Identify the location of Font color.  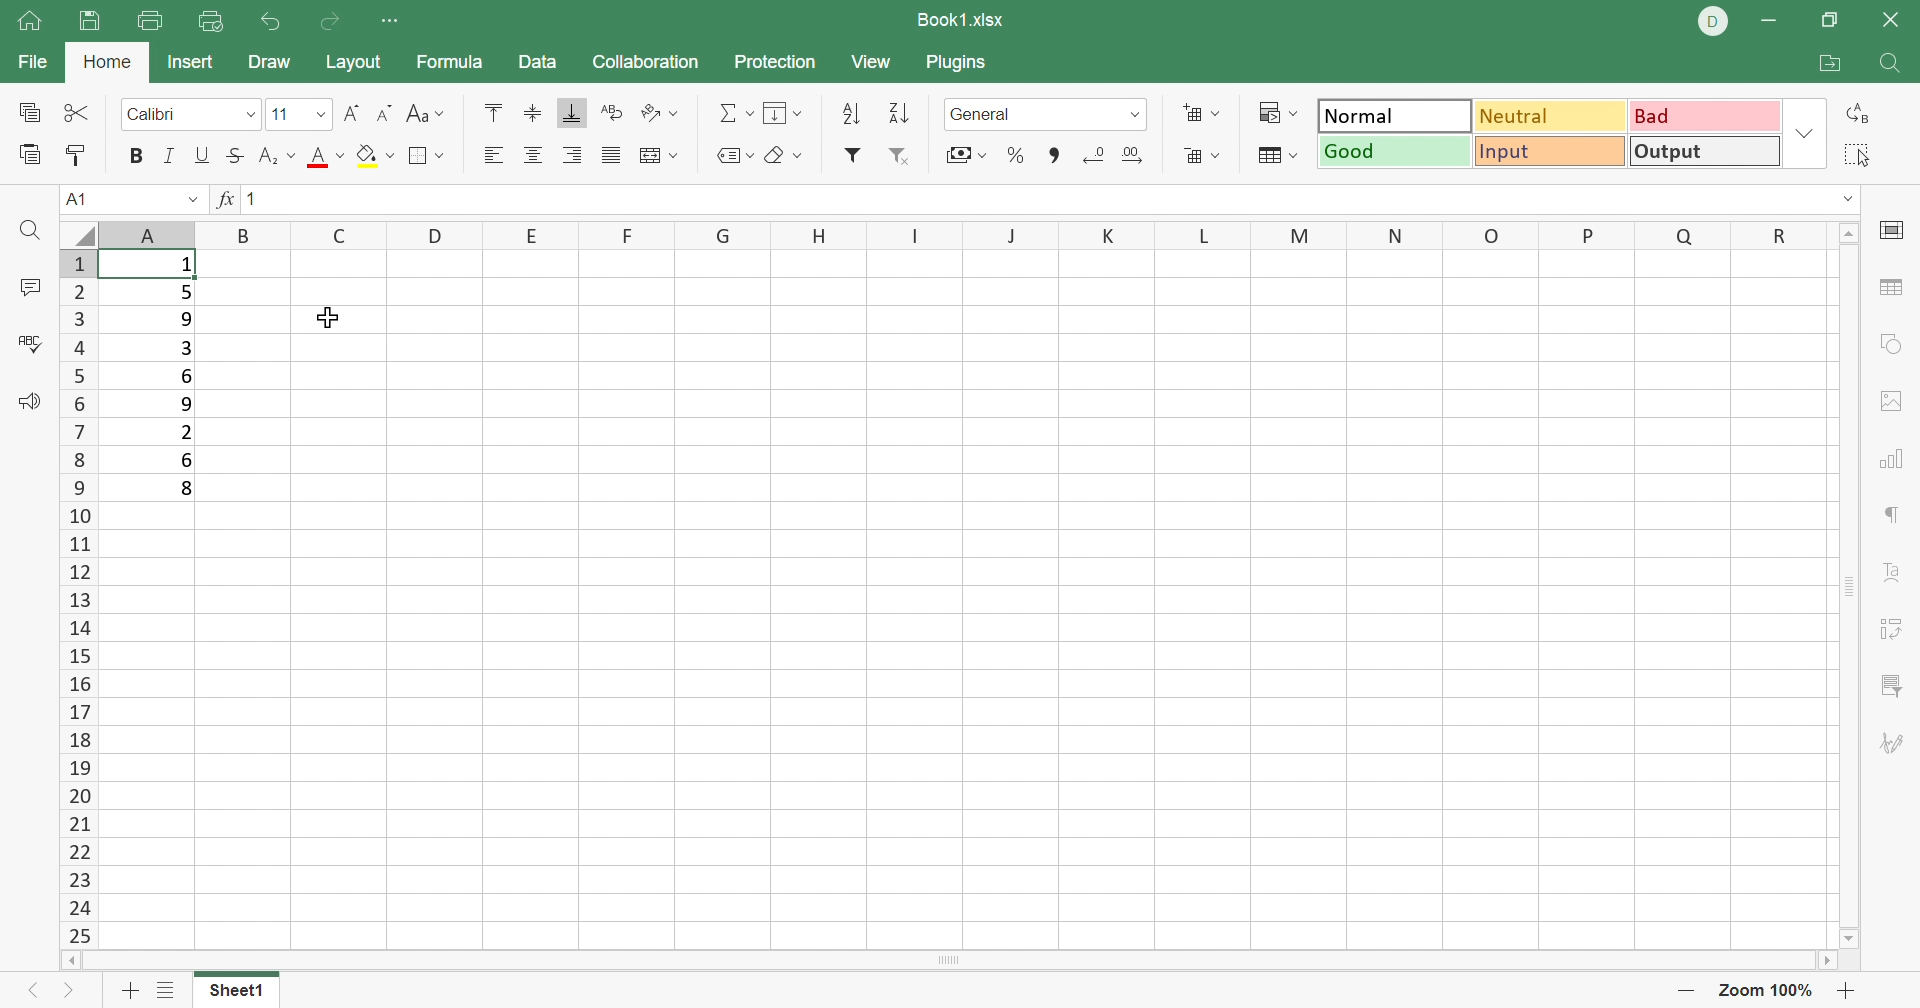
(322, 156).